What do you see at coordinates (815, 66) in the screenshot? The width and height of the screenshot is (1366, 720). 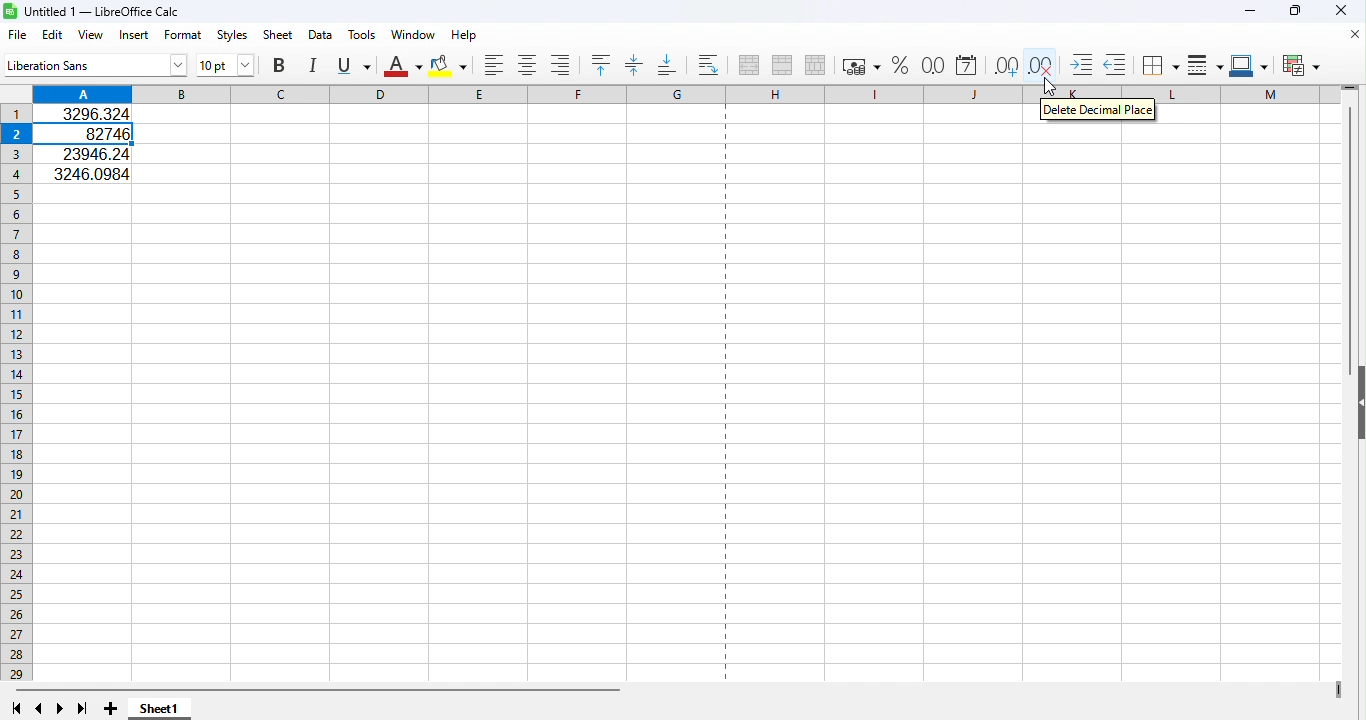 I see `Unmerge cells` at bounding box center [815, 66].